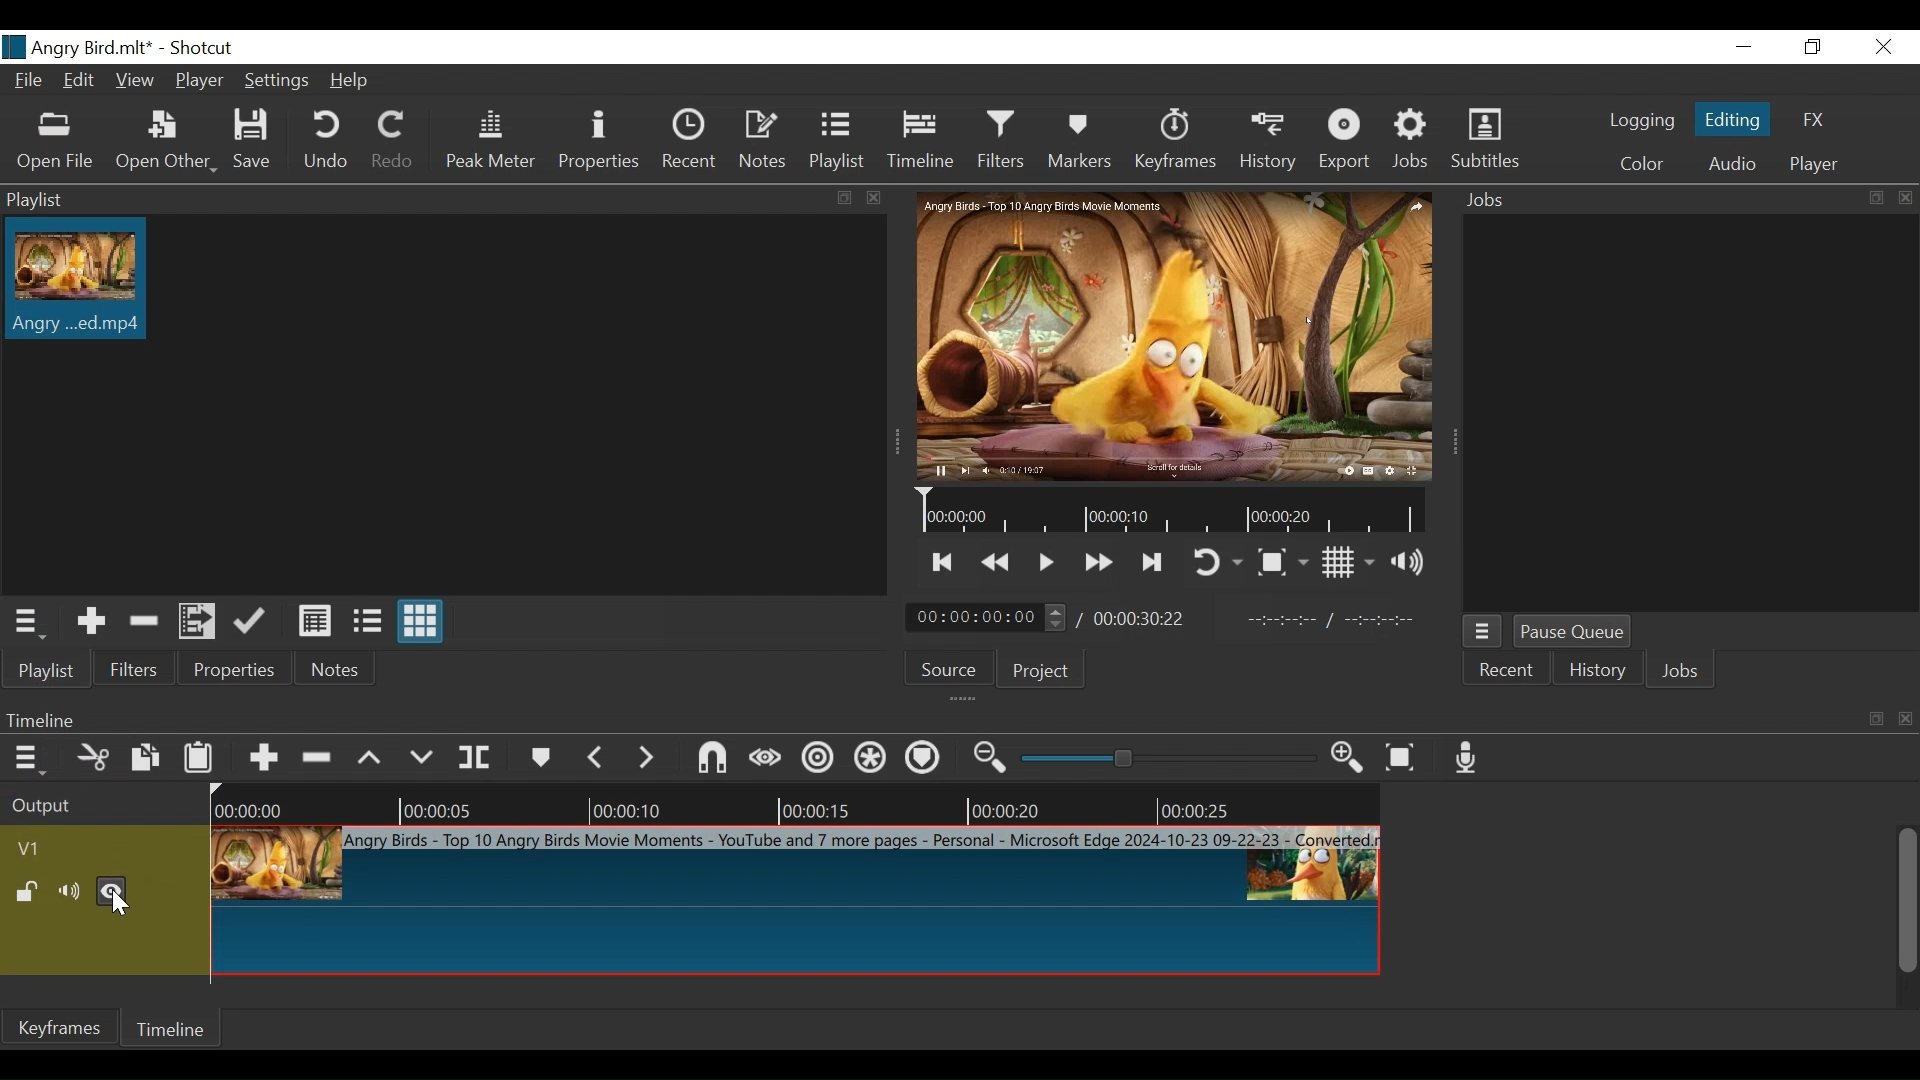 The image size is (1920, 1080). Describe the element at coordinates (1483, 631) in the screenshot. I see `Jobs menu` at that location.